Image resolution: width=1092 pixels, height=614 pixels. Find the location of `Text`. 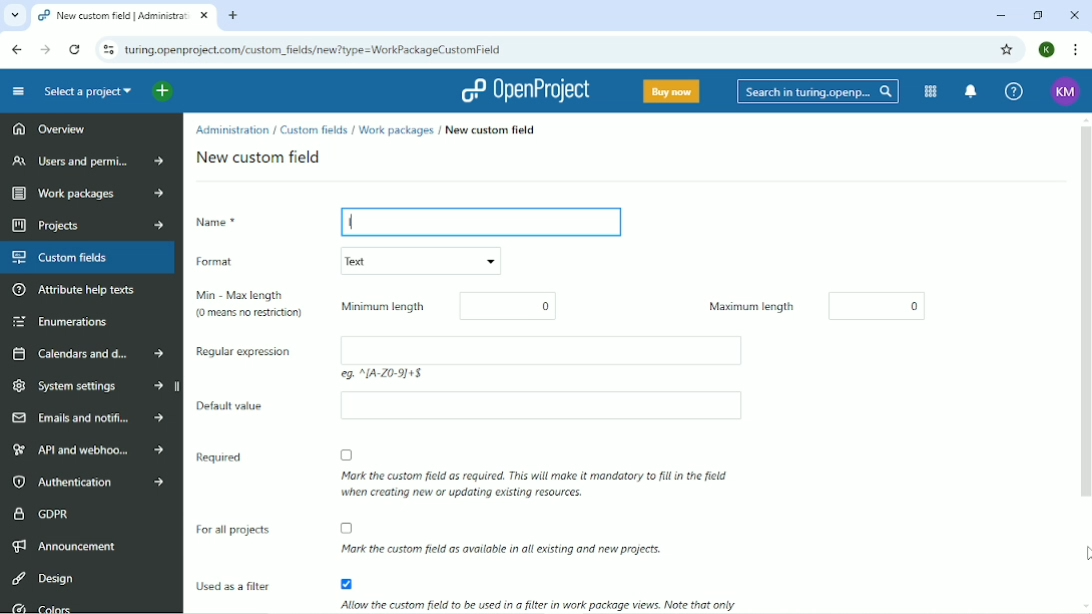

Text is located at coordinates (364, 263).